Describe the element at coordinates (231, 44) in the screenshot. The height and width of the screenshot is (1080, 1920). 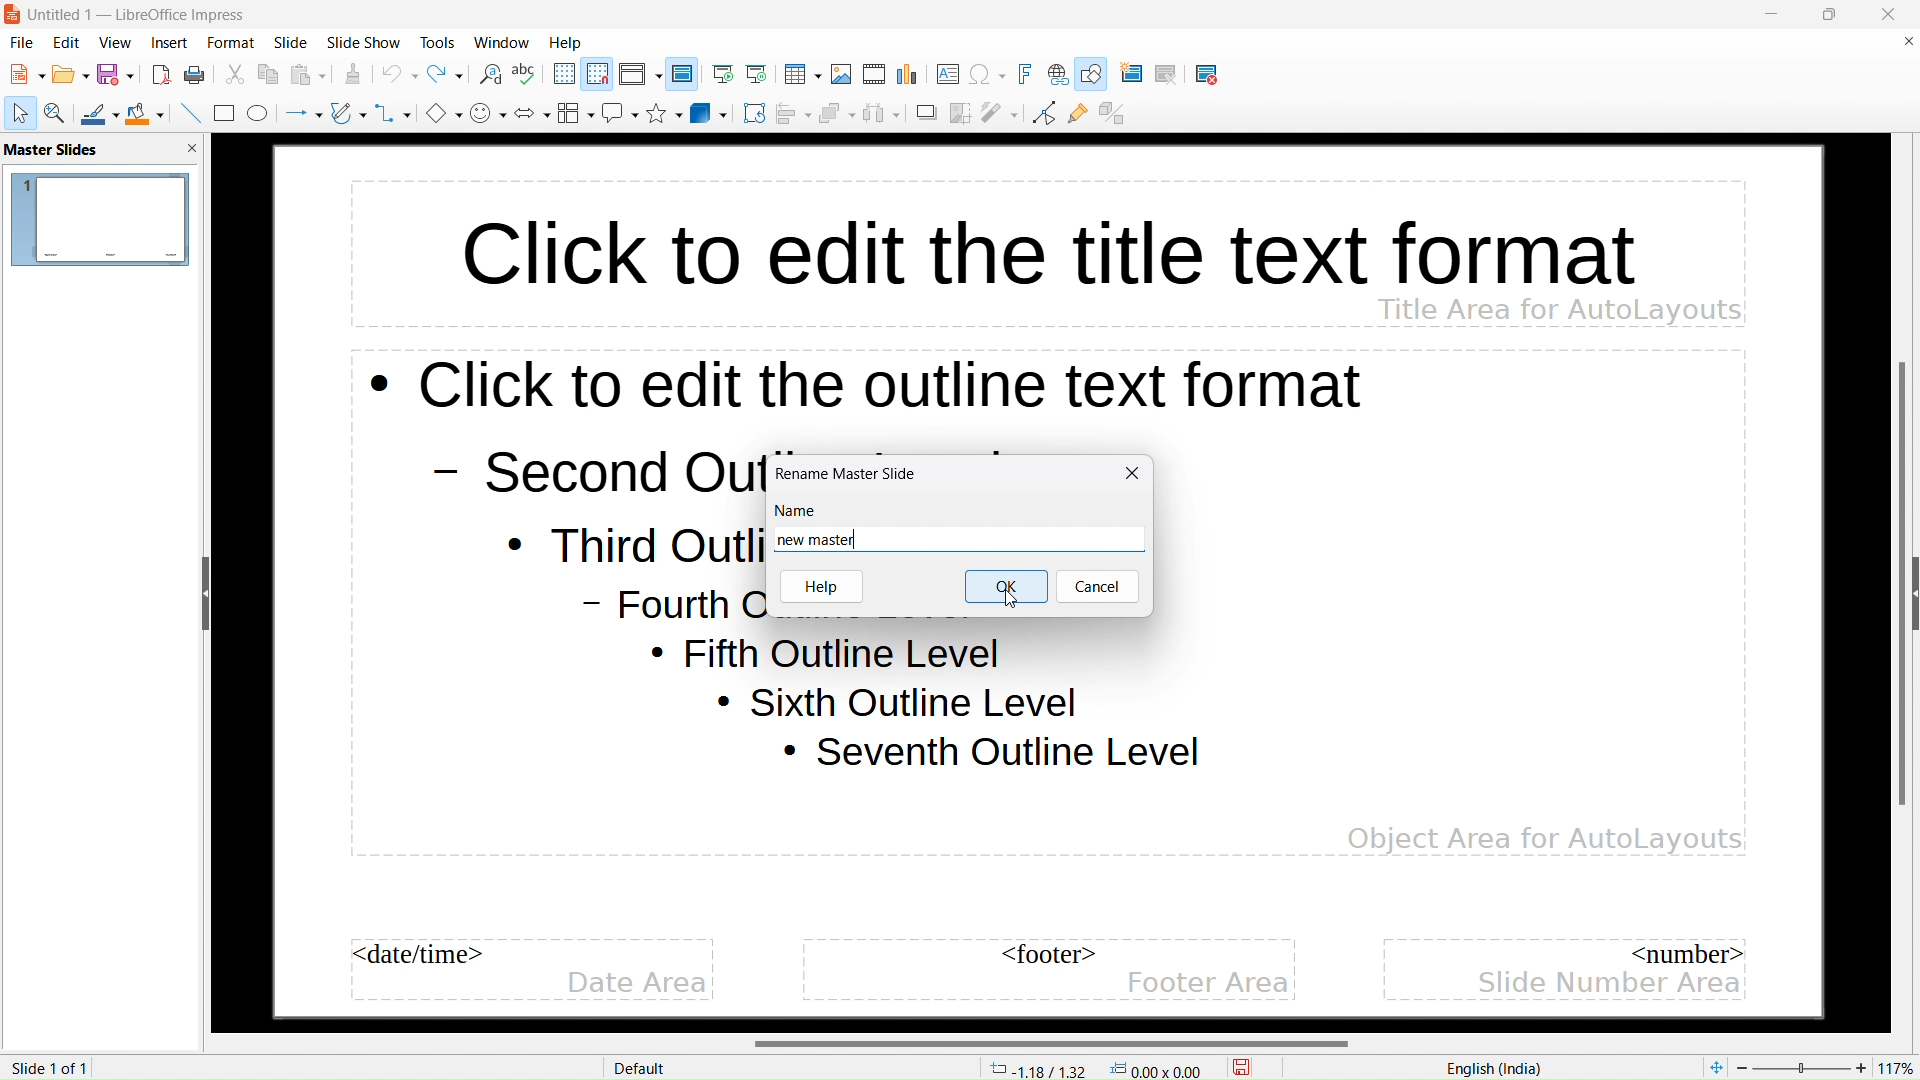
I see `format` at that location.